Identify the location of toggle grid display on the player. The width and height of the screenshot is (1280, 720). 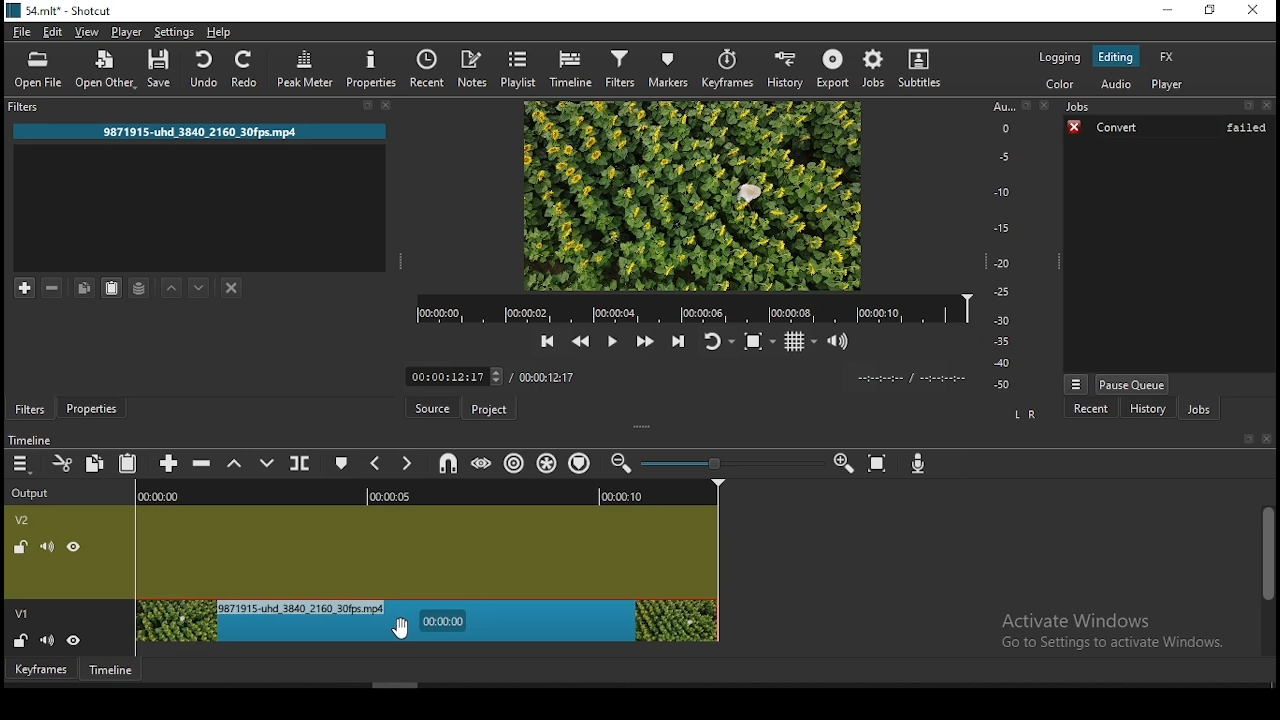
(800, 343).